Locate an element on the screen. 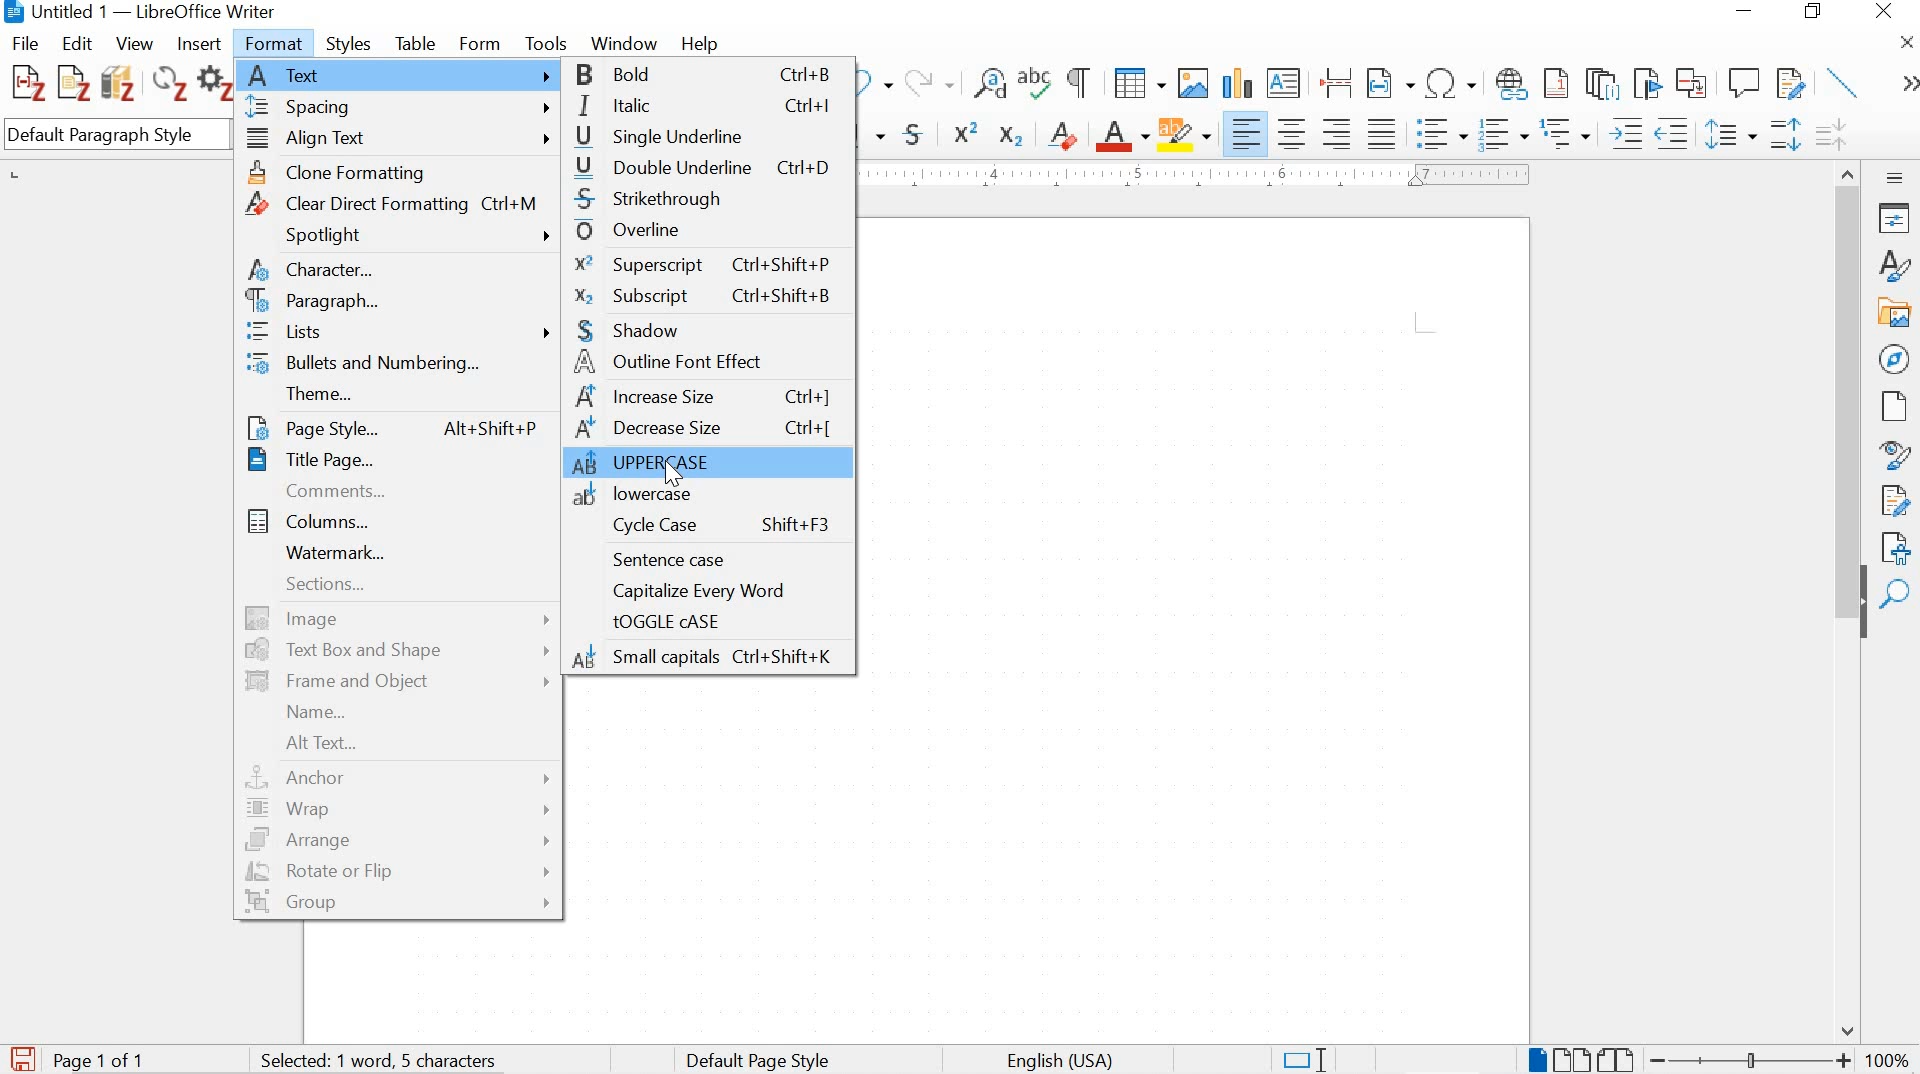  toggle case is located at coordinates (710, 623).